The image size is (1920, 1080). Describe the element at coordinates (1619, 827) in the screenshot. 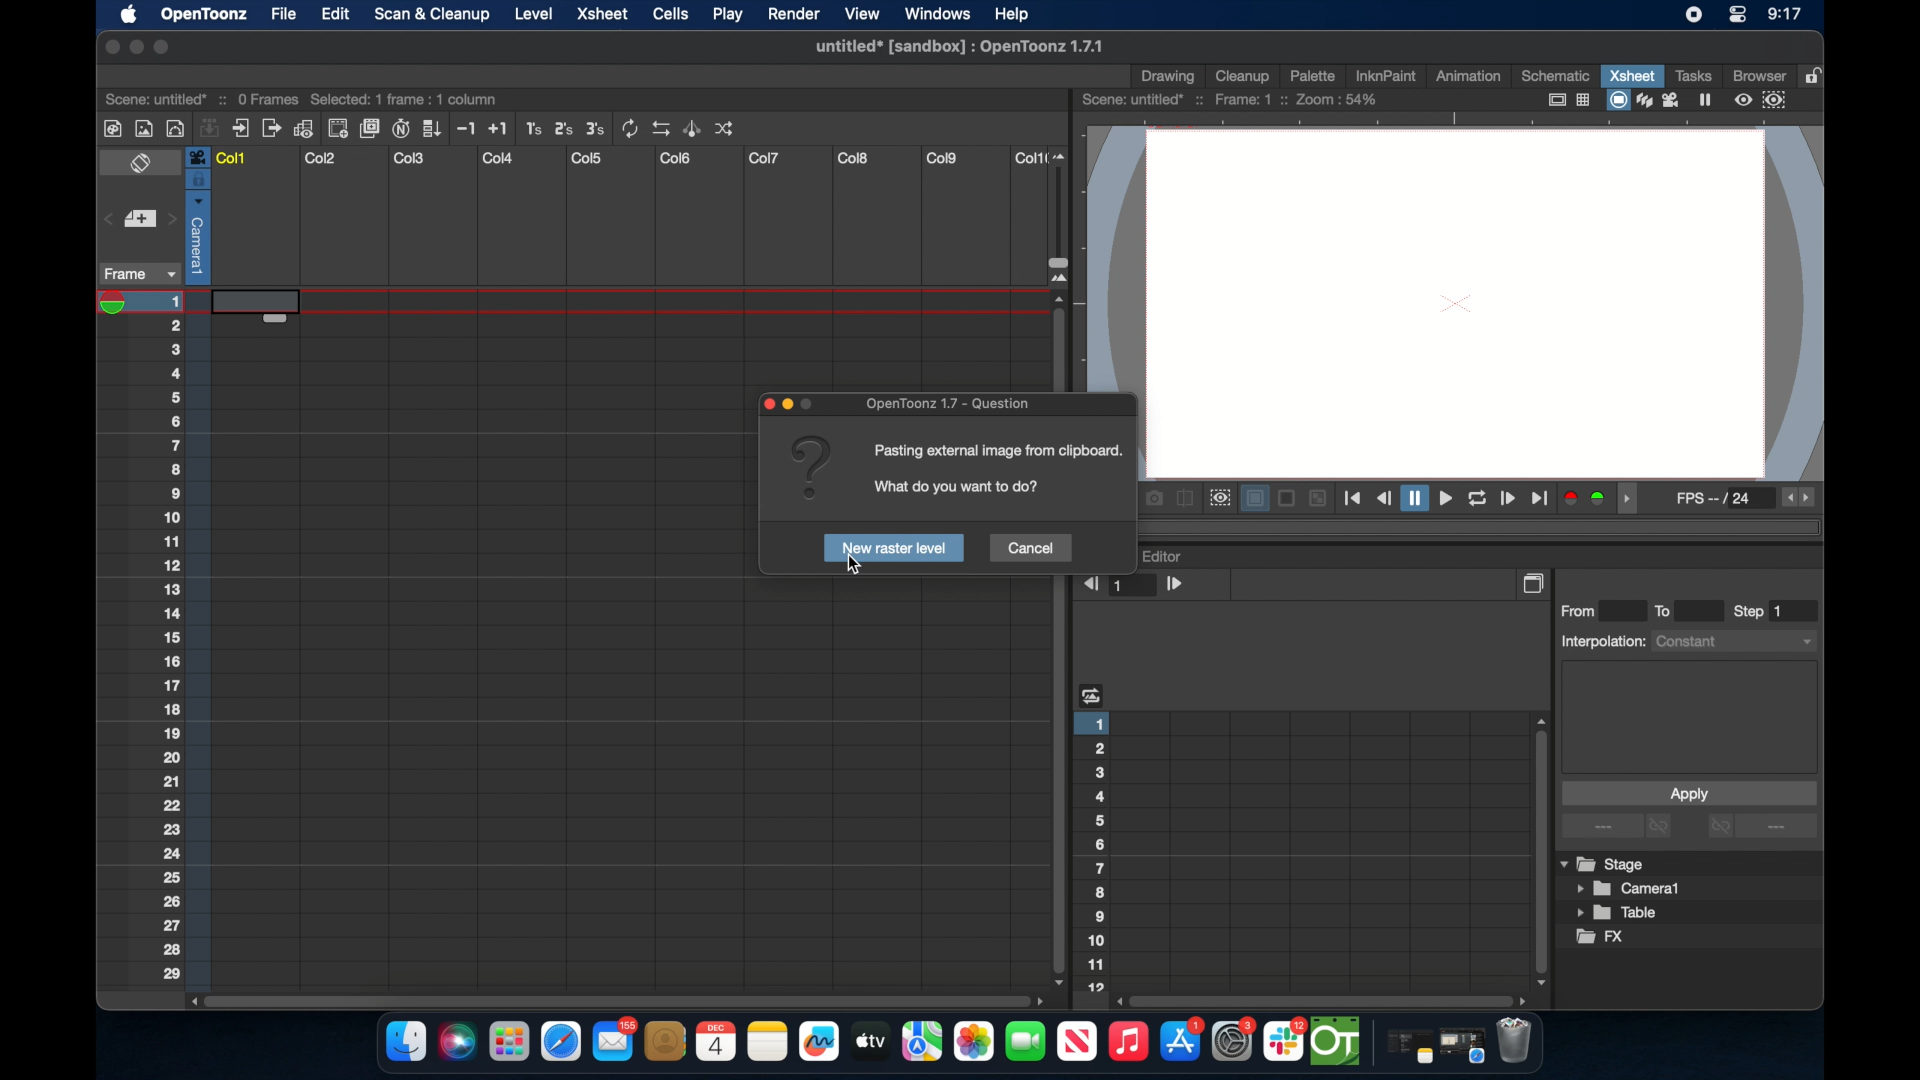

I see `more  options` at that location.